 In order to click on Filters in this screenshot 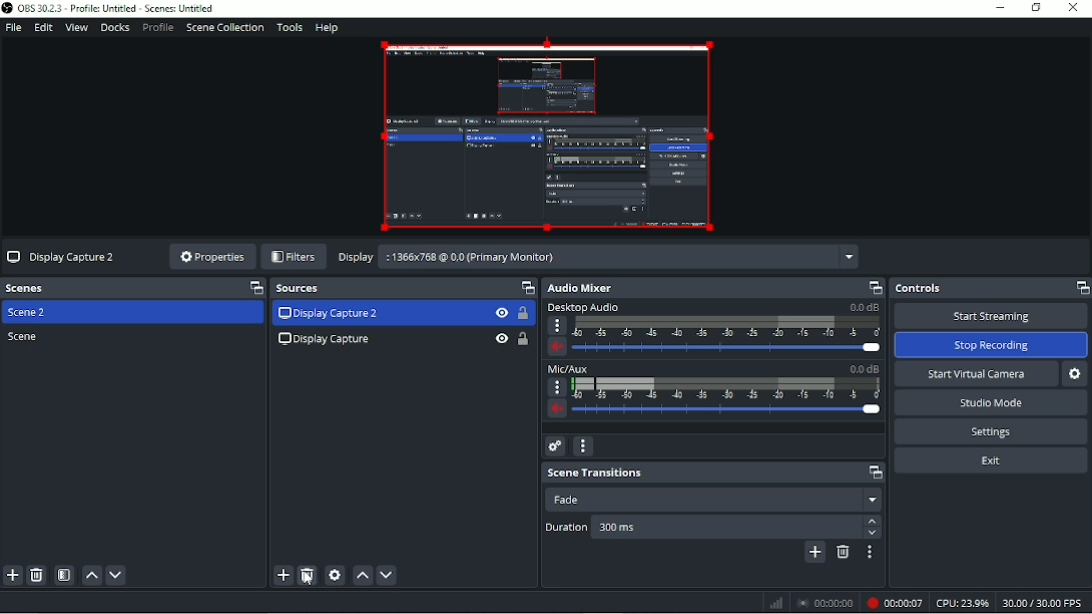, I will do `click(294, 256)`.